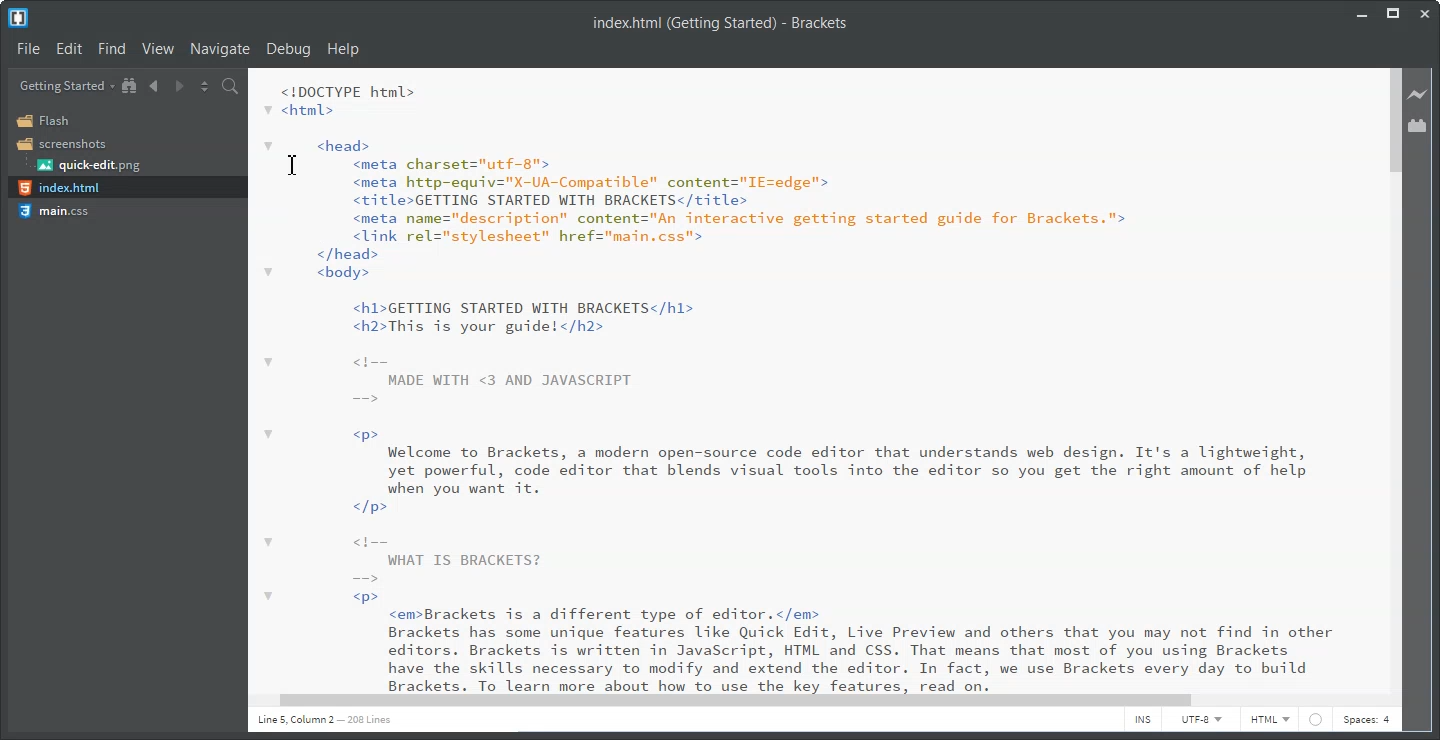  Describe the element at coordinates (343, 50) in the screenshot. I see `Help` at that location.